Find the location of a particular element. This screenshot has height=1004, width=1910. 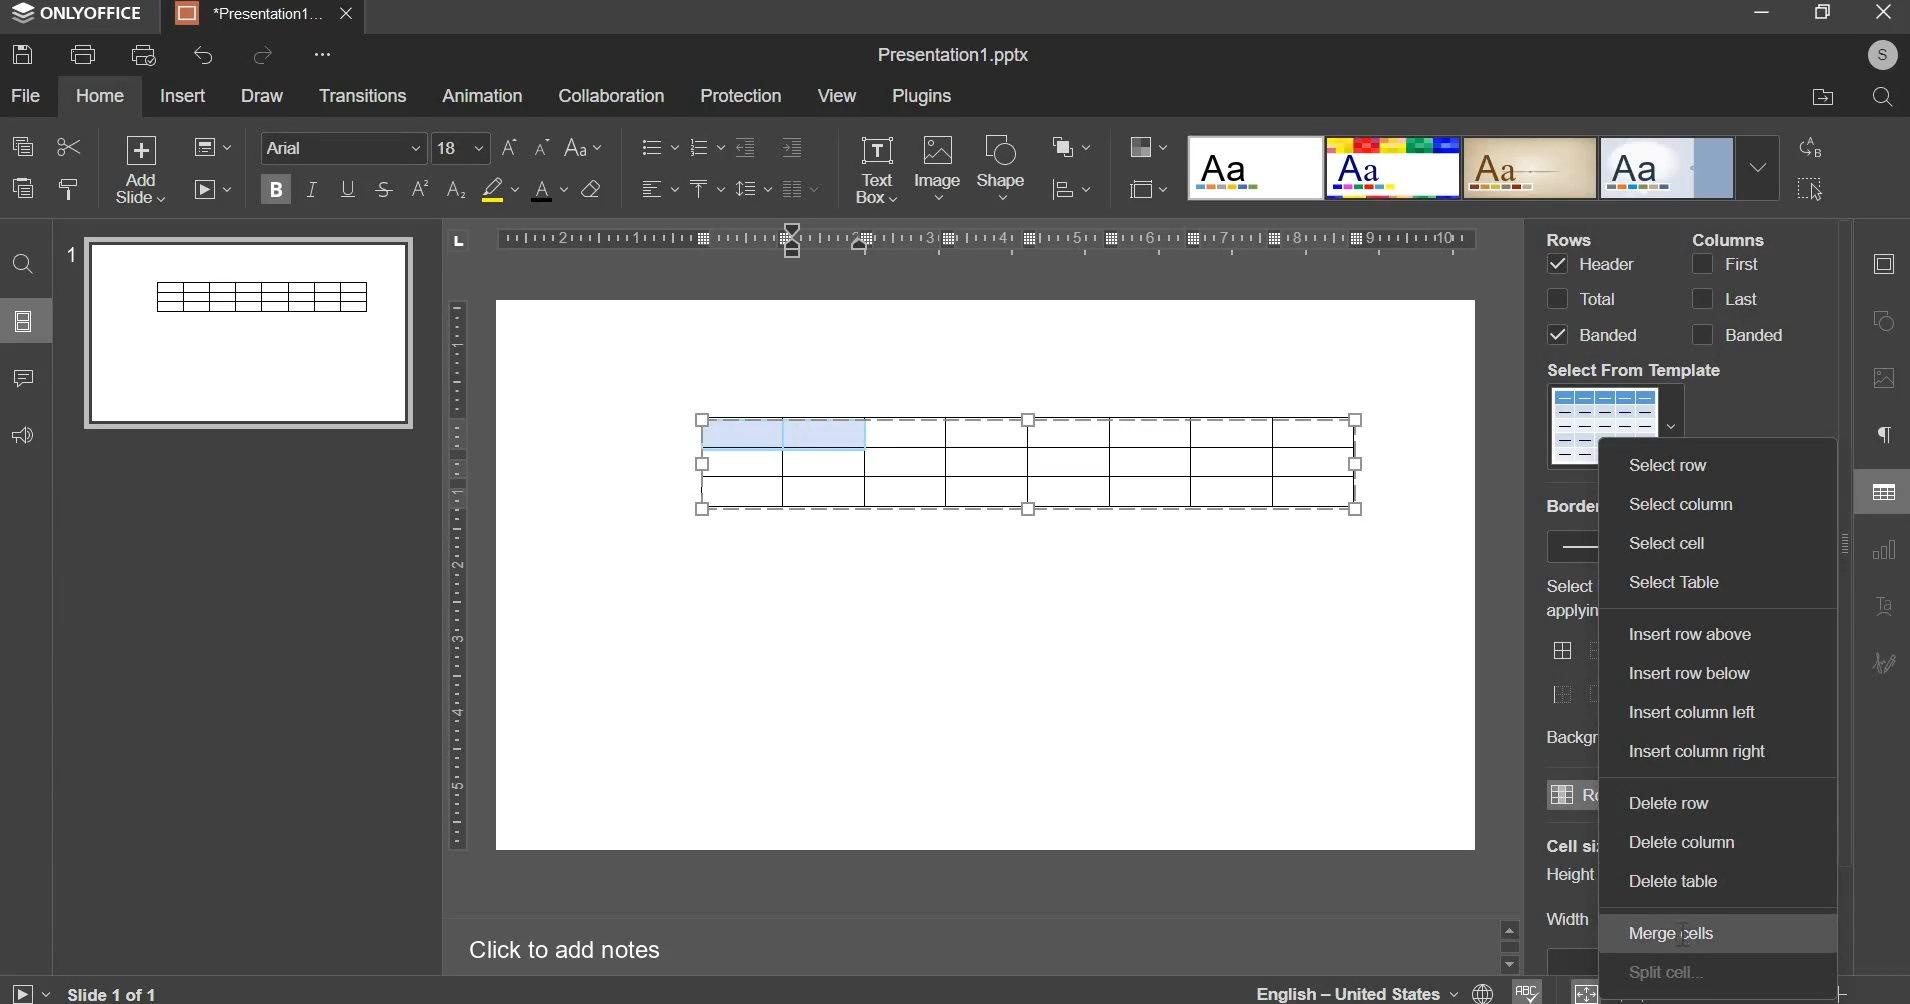

transitions is located at coordinates (363, 94).